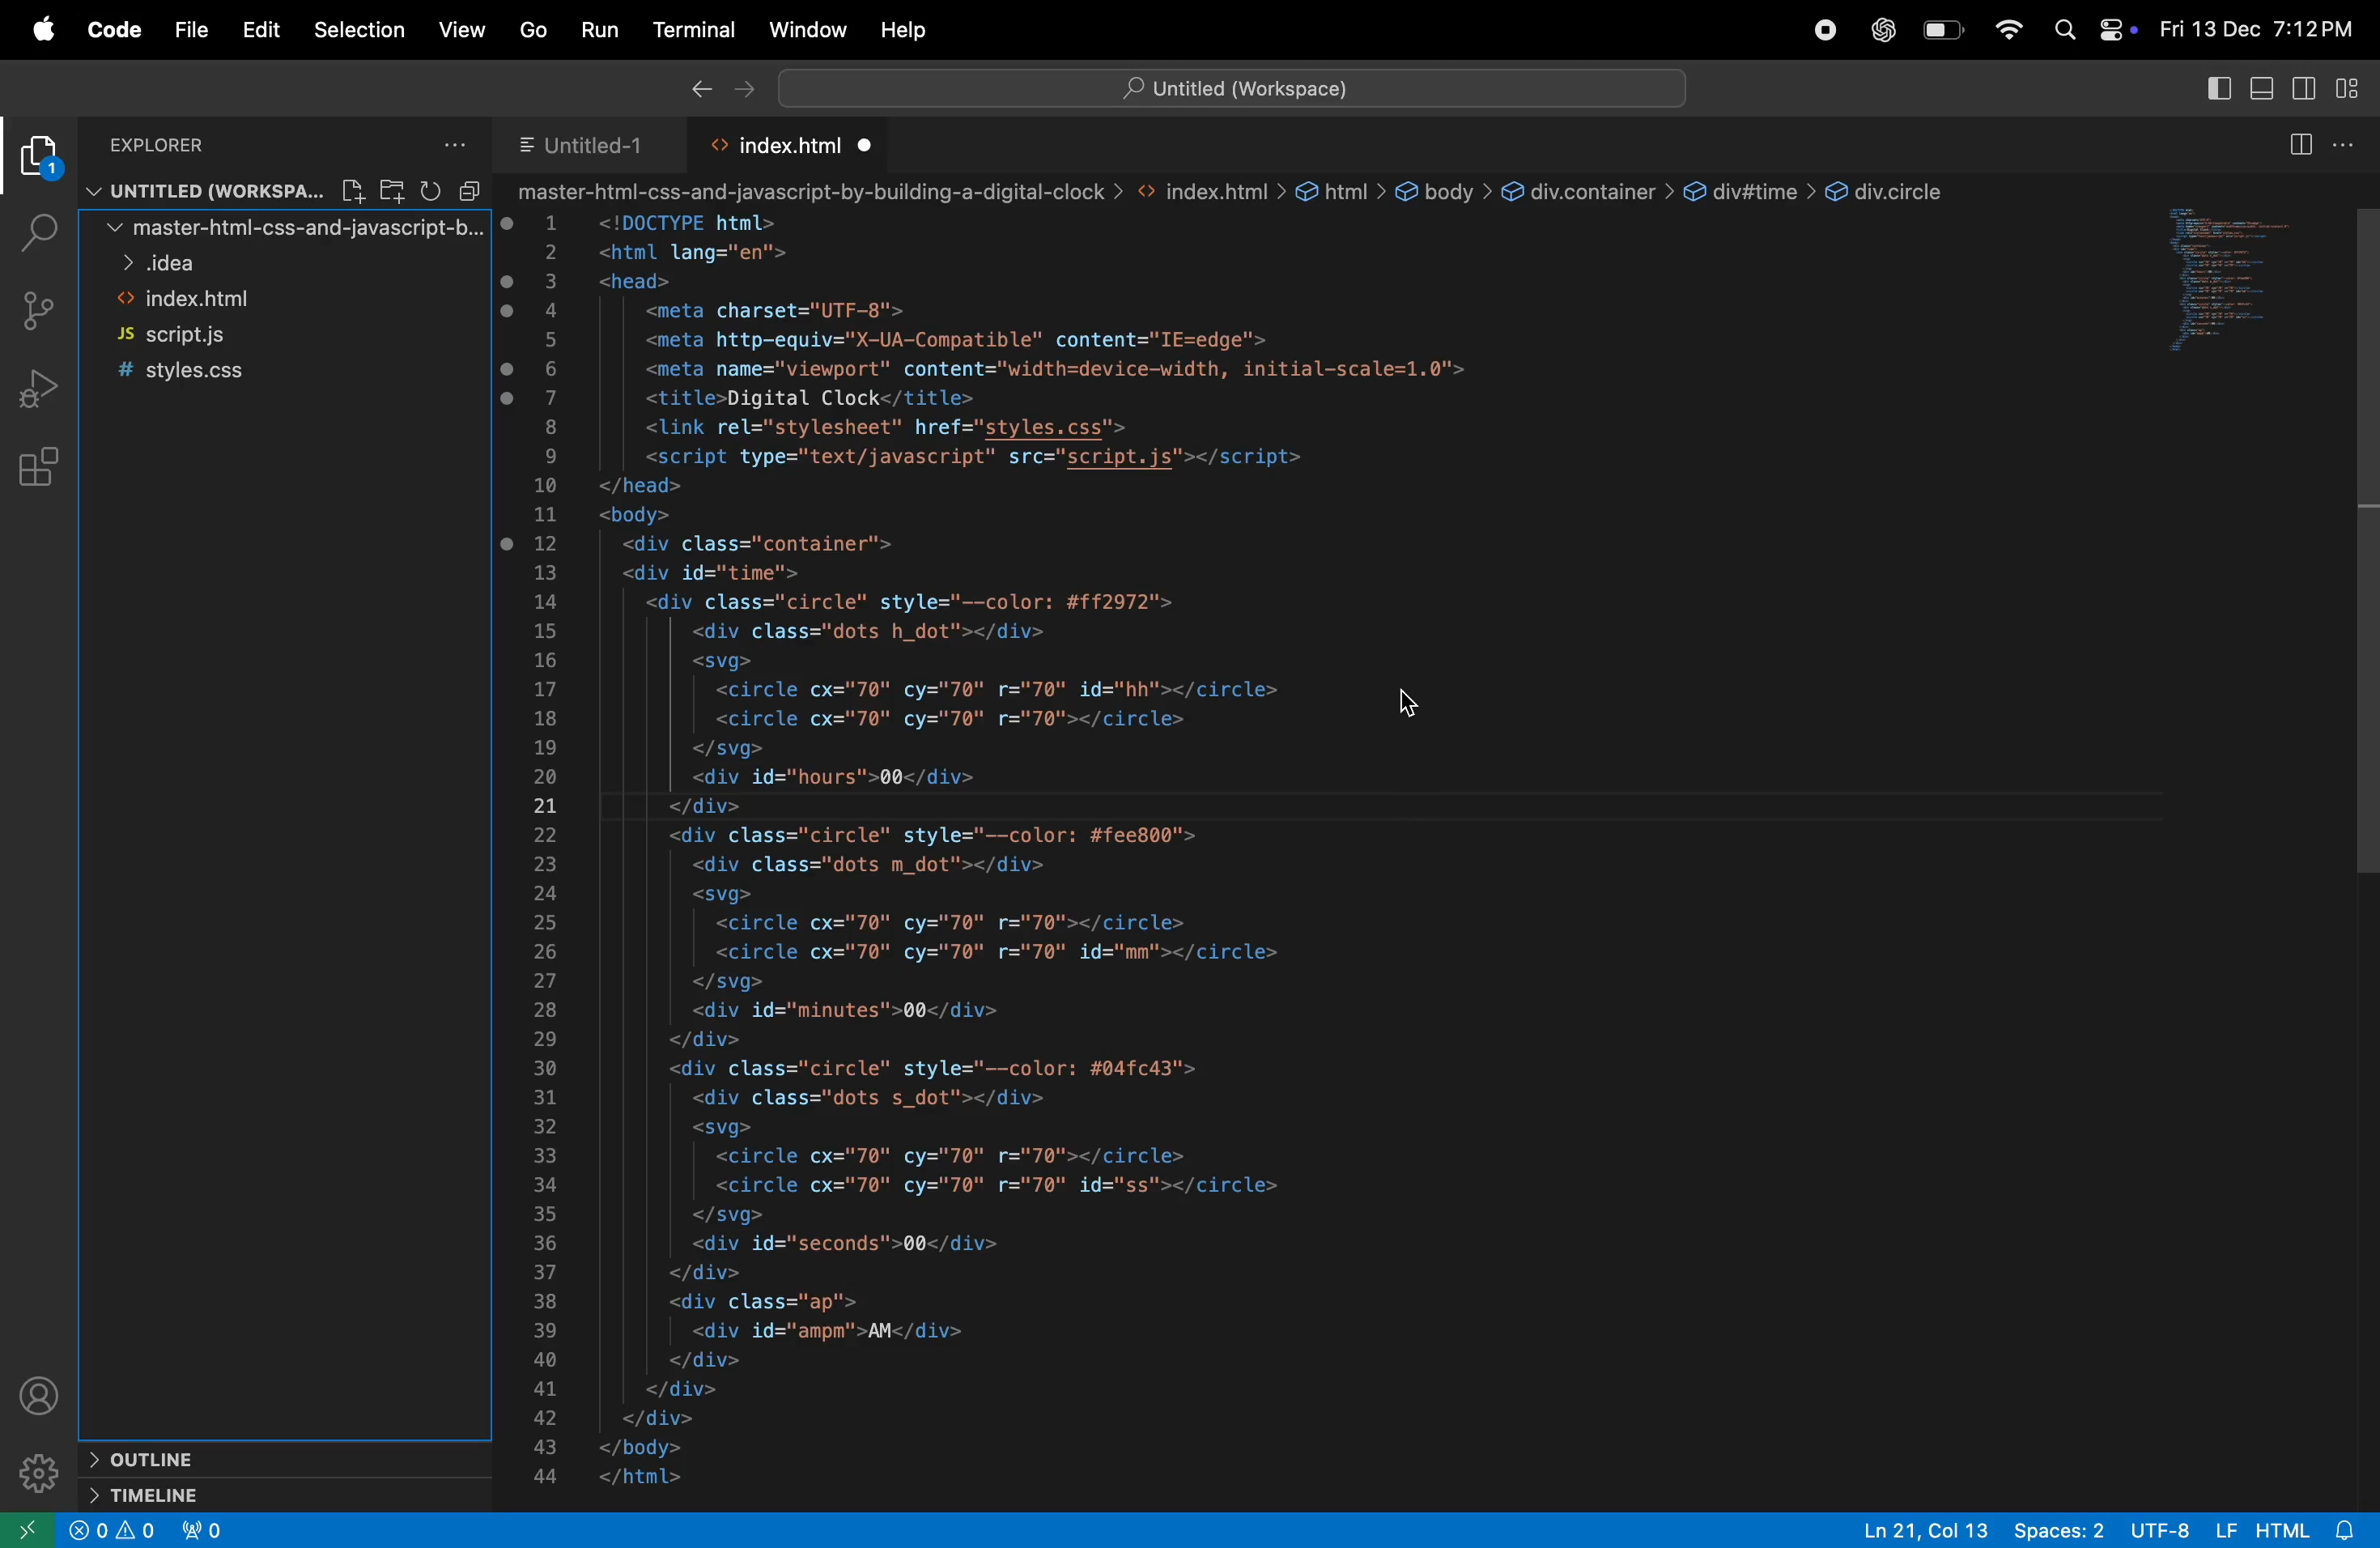 The image size is (2380, 1548). What do you see at coordinates (909, 25) in the screenshot?
I see `Help` at bounding box center [909, 25].